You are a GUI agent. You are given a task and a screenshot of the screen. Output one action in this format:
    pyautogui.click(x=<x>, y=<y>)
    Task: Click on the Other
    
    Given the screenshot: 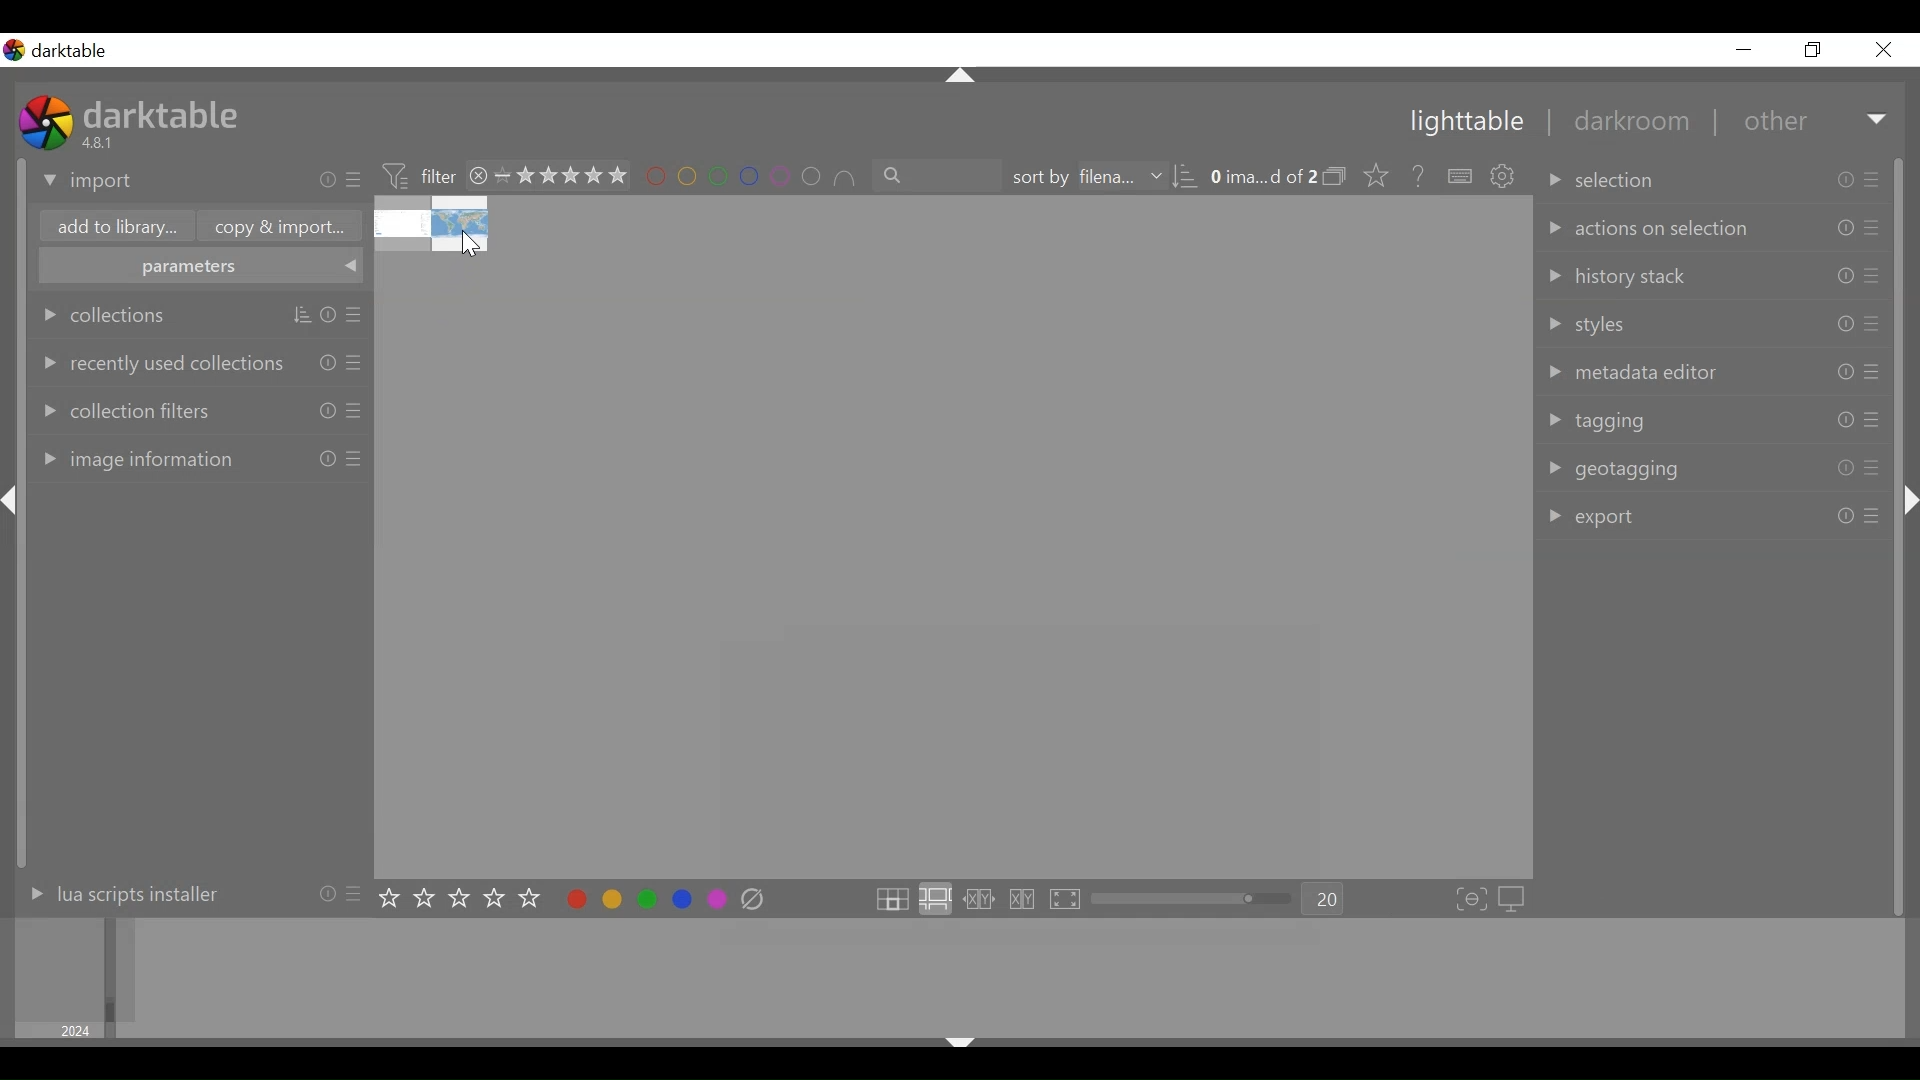 What is the action you would take?
    pyautogui.click(x=1816, y=120)
    